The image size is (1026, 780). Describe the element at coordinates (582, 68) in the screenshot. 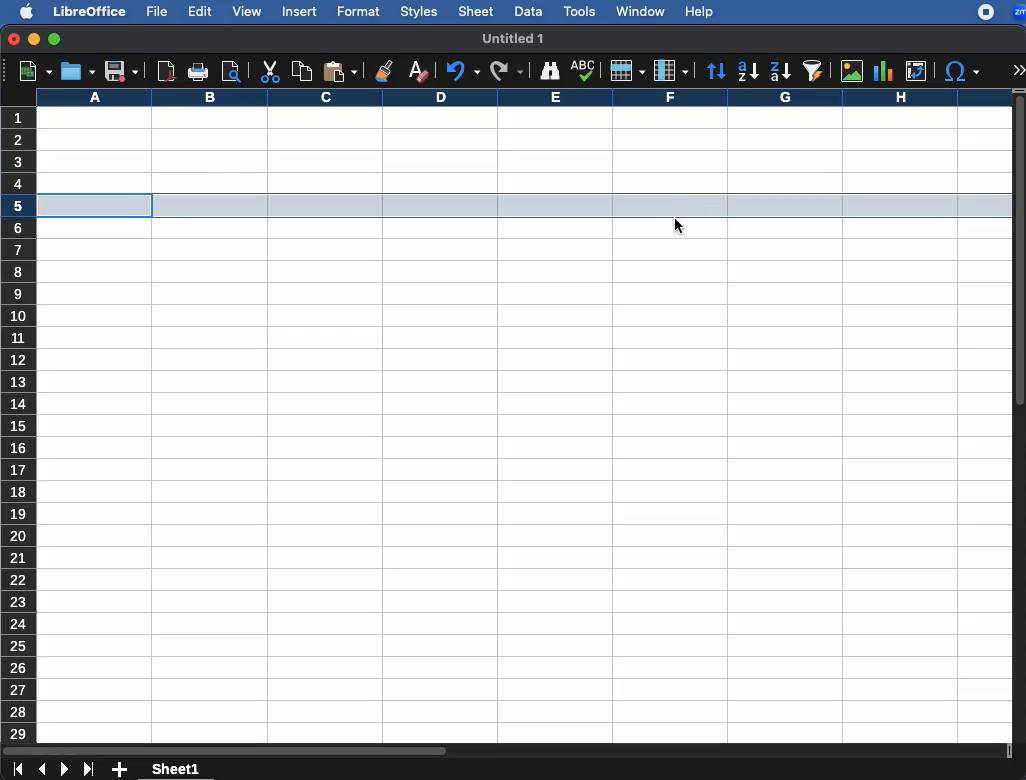

I see `spell check` at that location.